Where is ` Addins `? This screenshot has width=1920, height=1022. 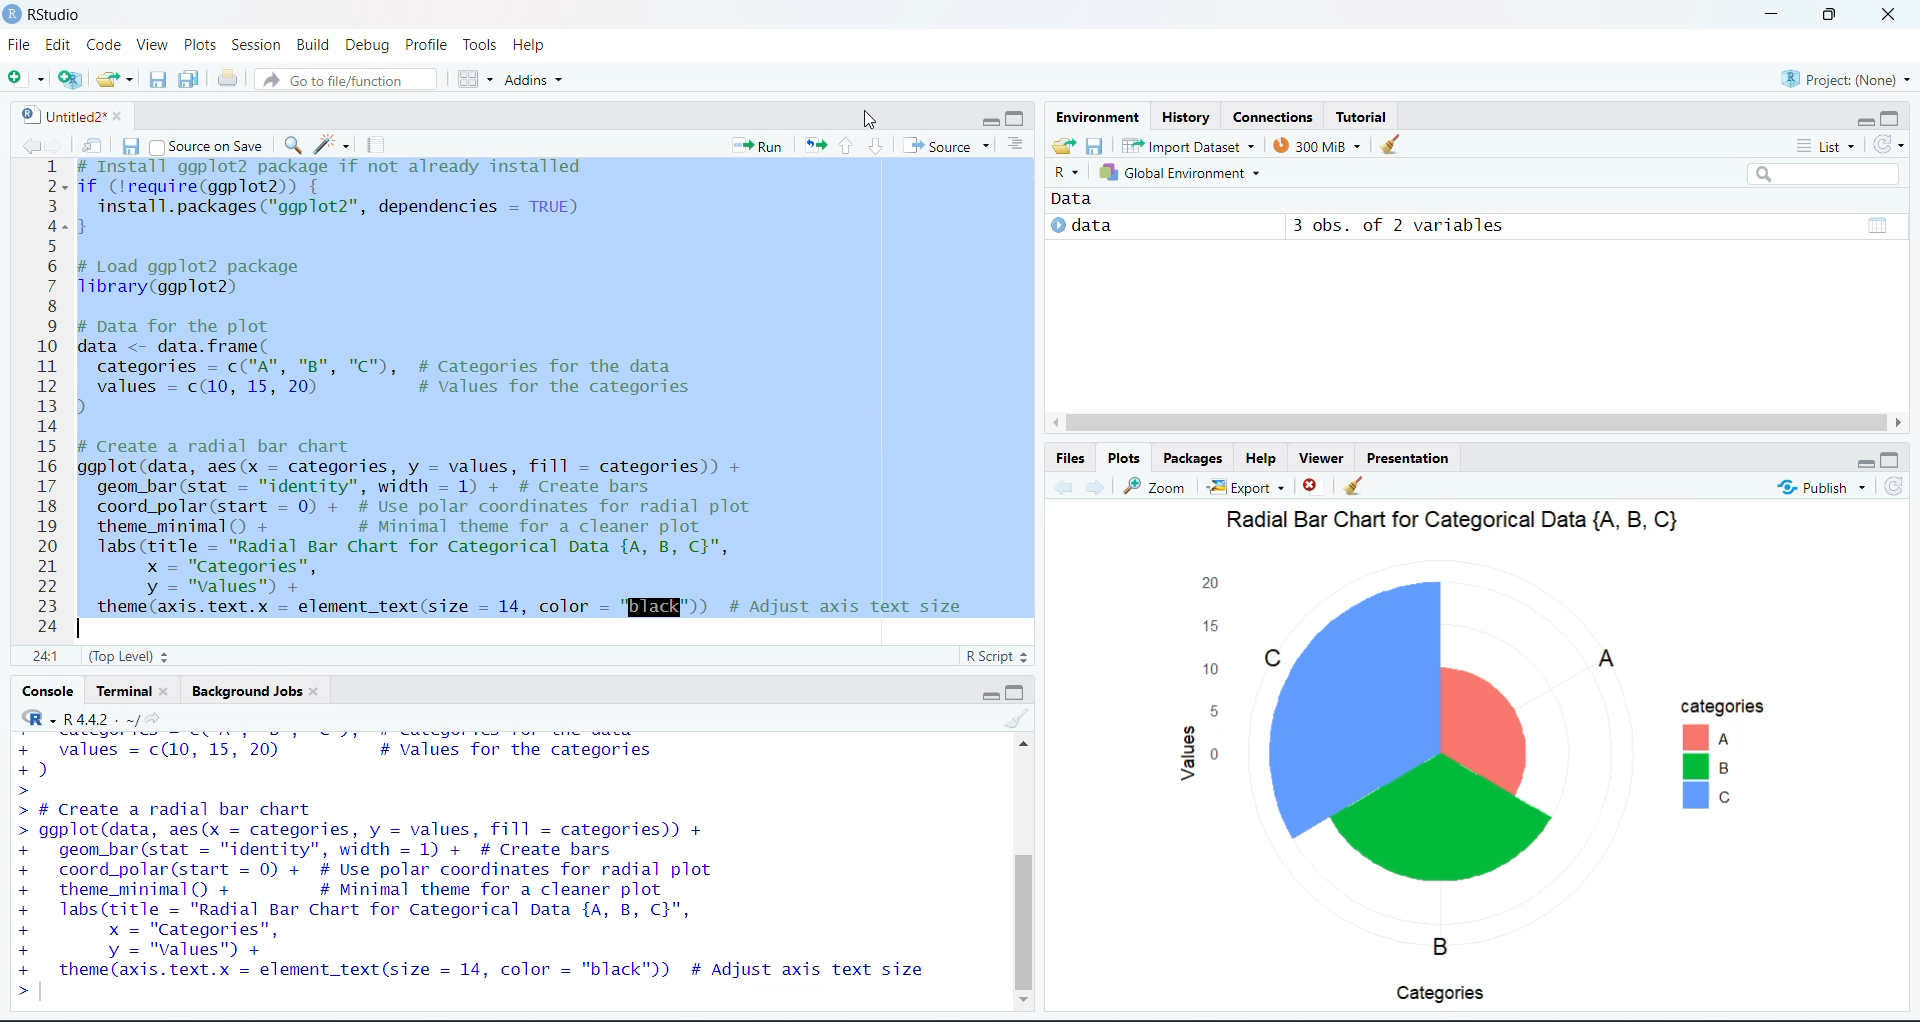
 Addins  is located at coordinates (533, 80).